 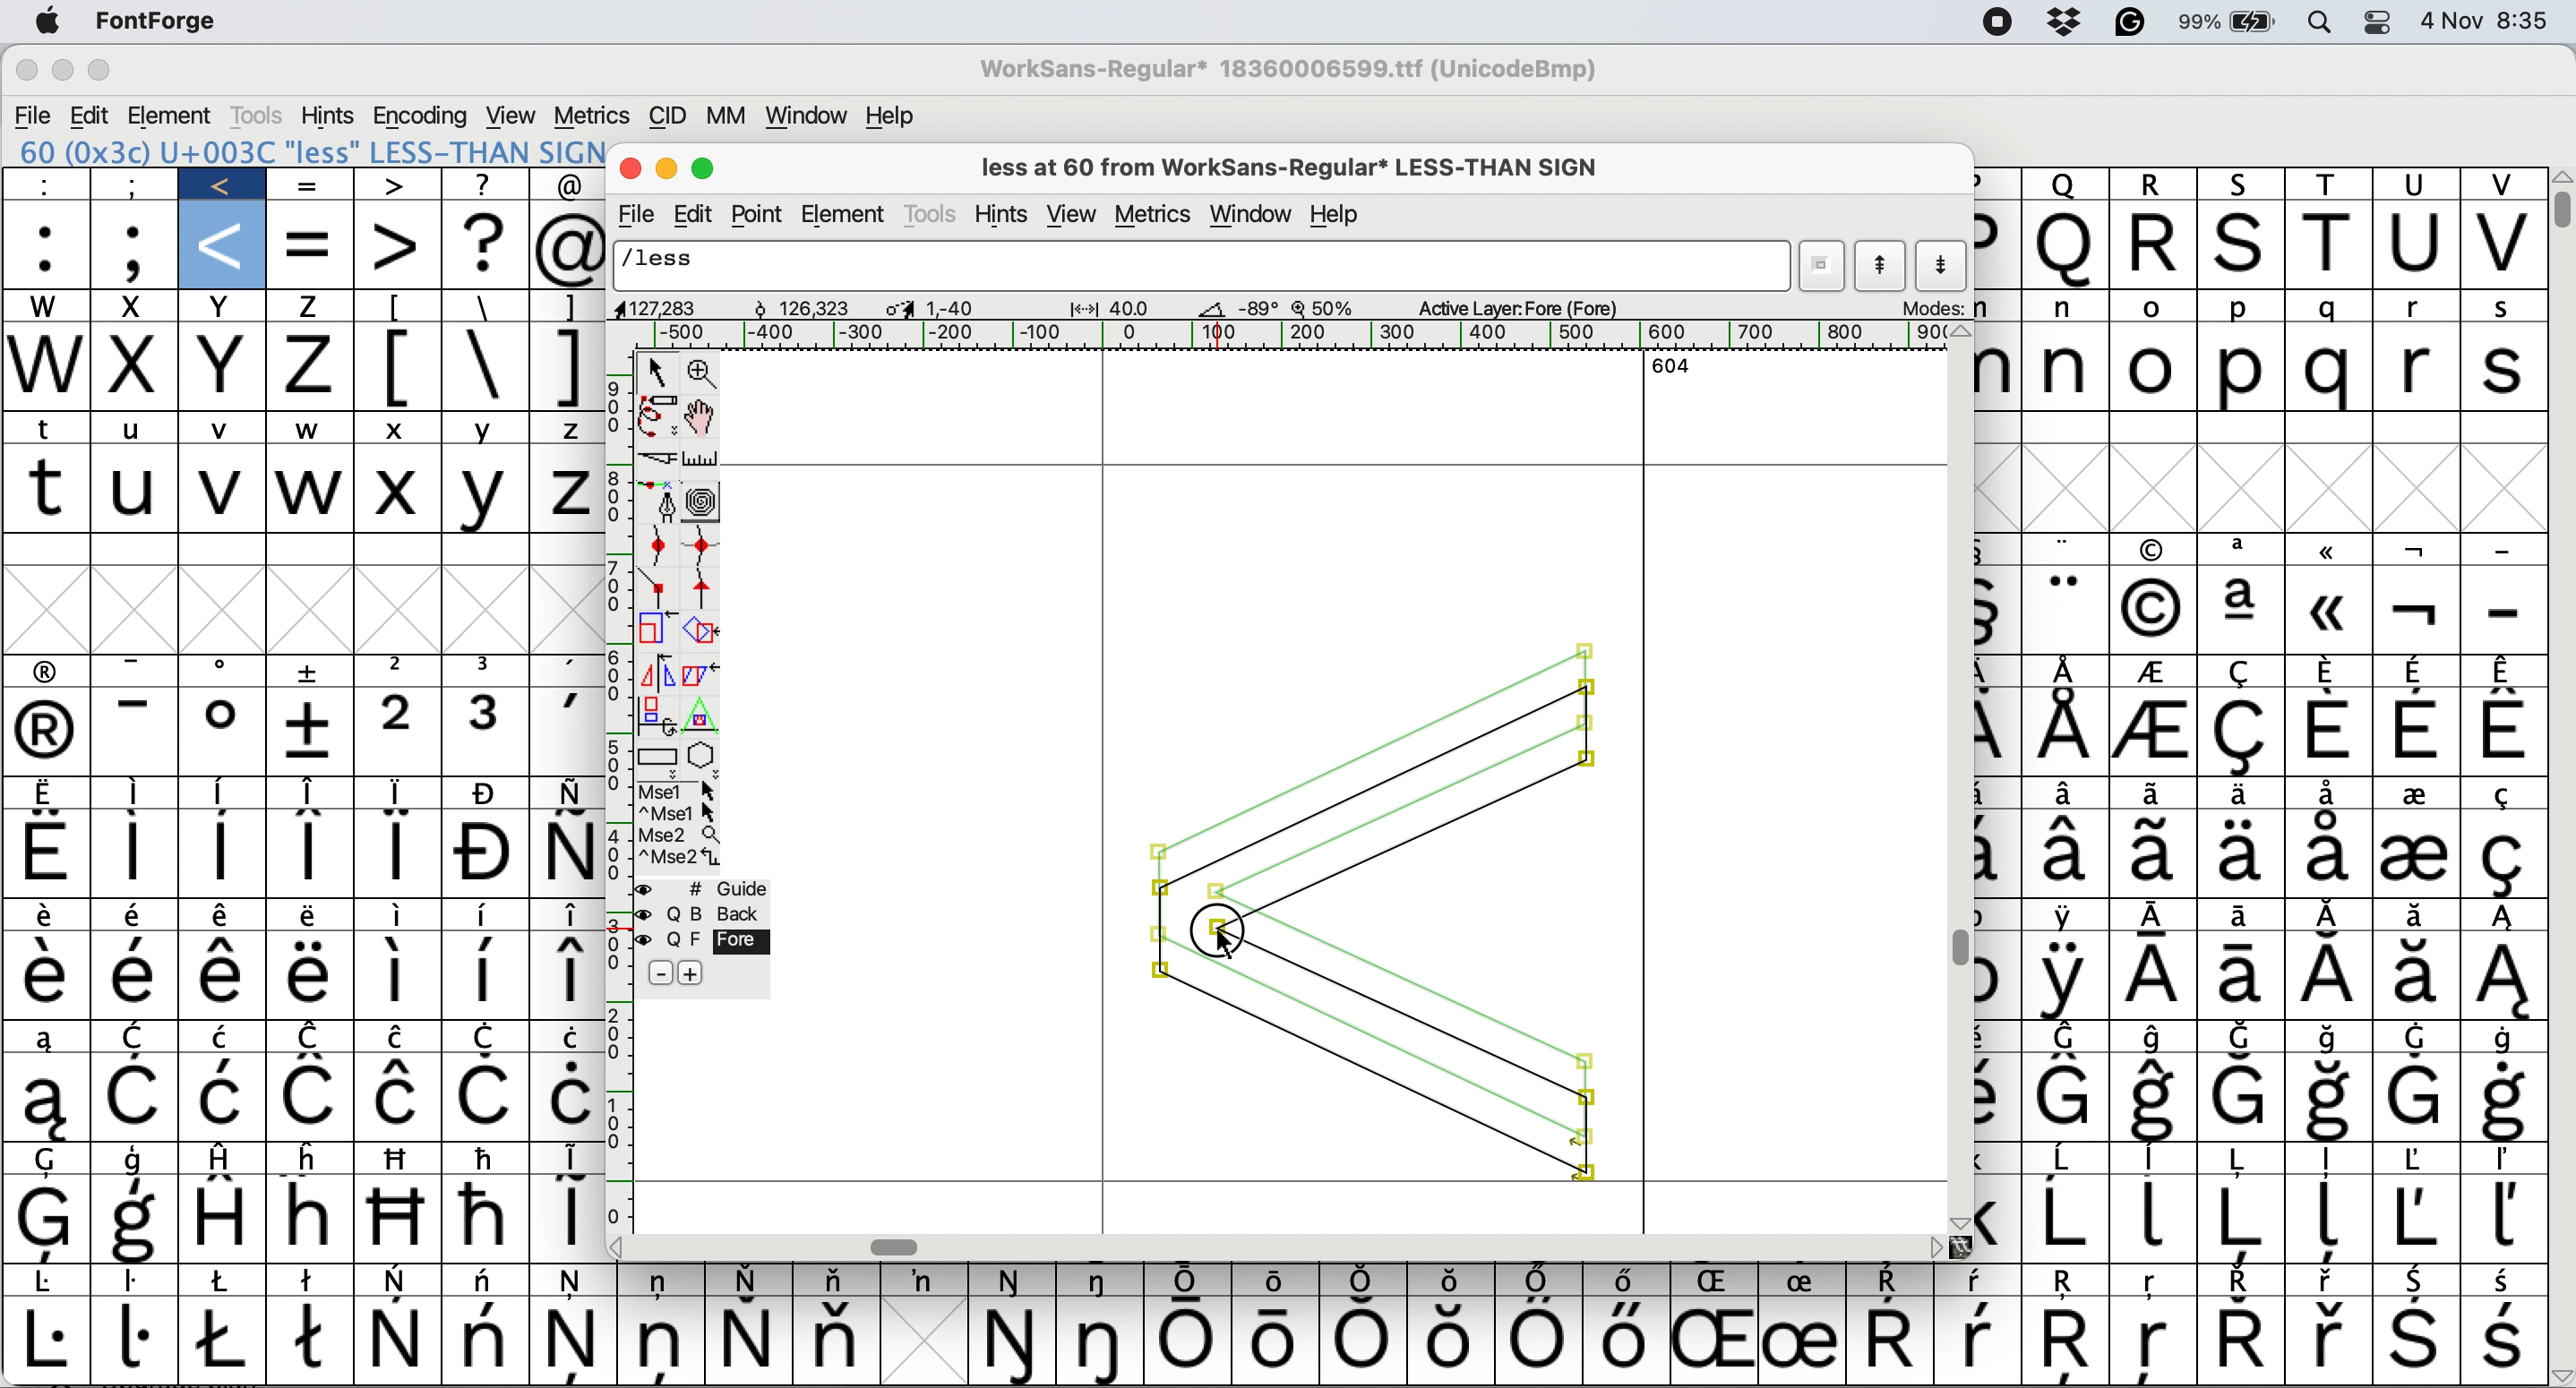 I want to click on Symbol, so click(x=223, y=673).